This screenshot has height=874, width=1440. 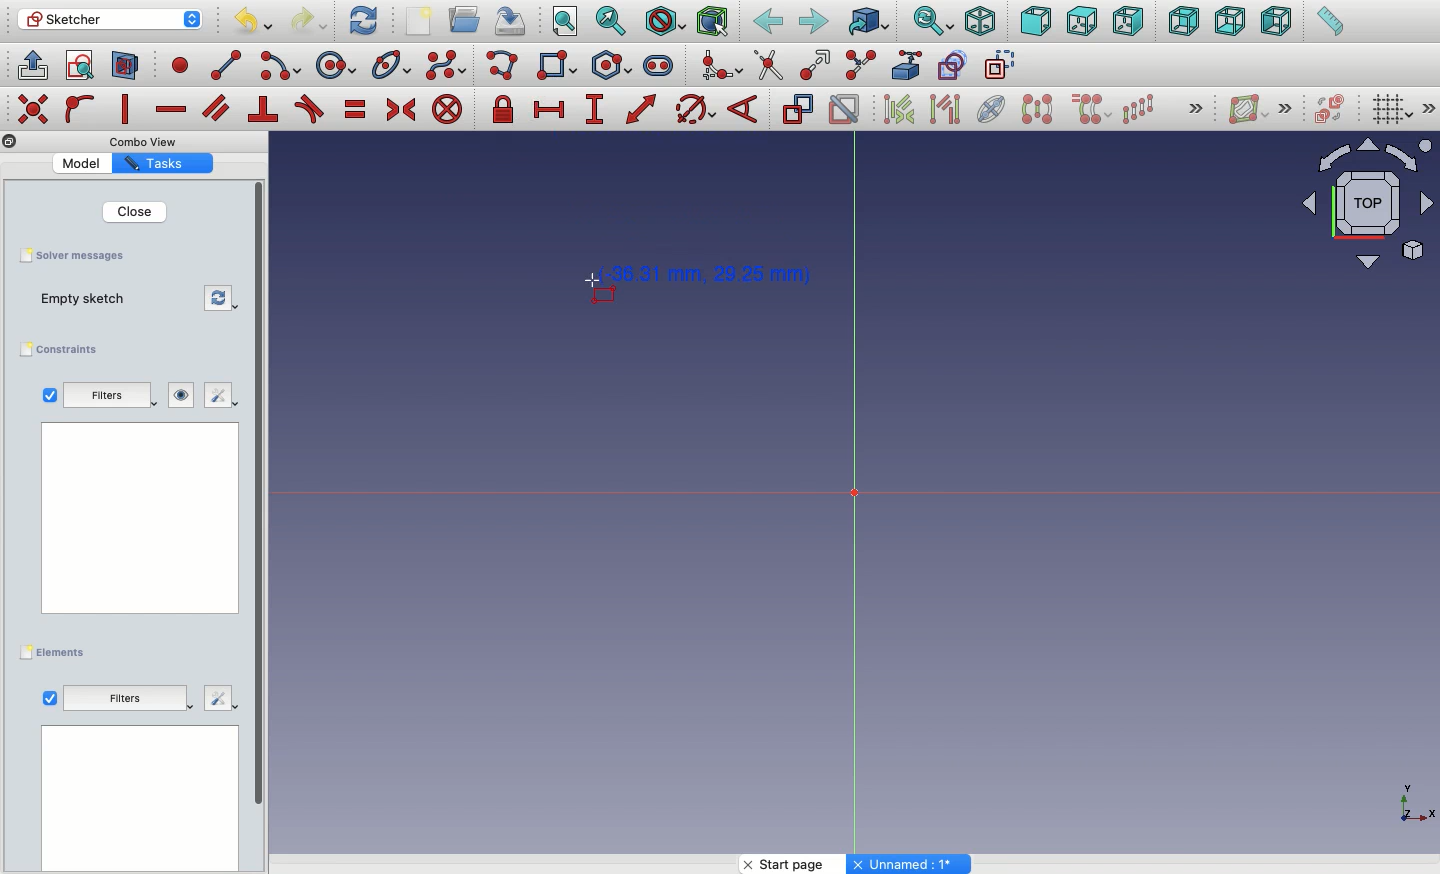 What do you see at coordinates (141, 517) in the screenshot?
I see `workspace` at bounding box center [141, 517].